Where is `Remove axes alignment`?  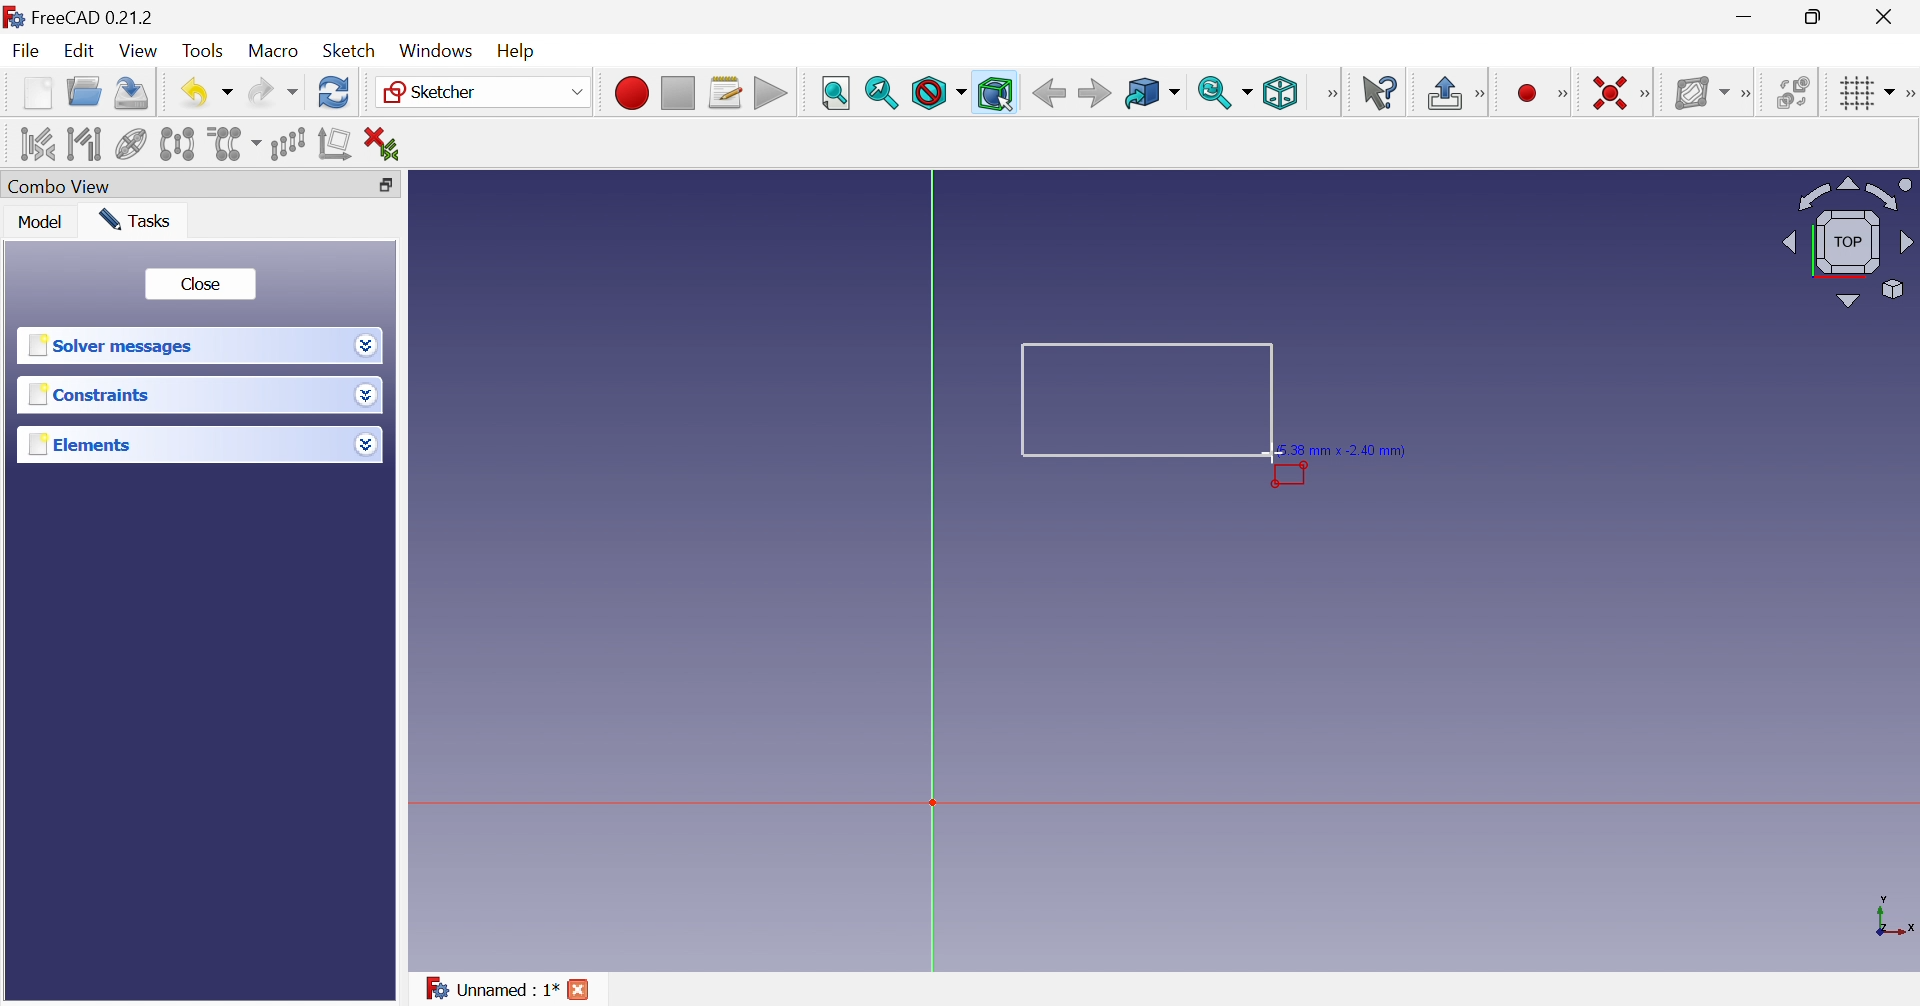
Remove axes alignment is located at coordinates (335, 146).